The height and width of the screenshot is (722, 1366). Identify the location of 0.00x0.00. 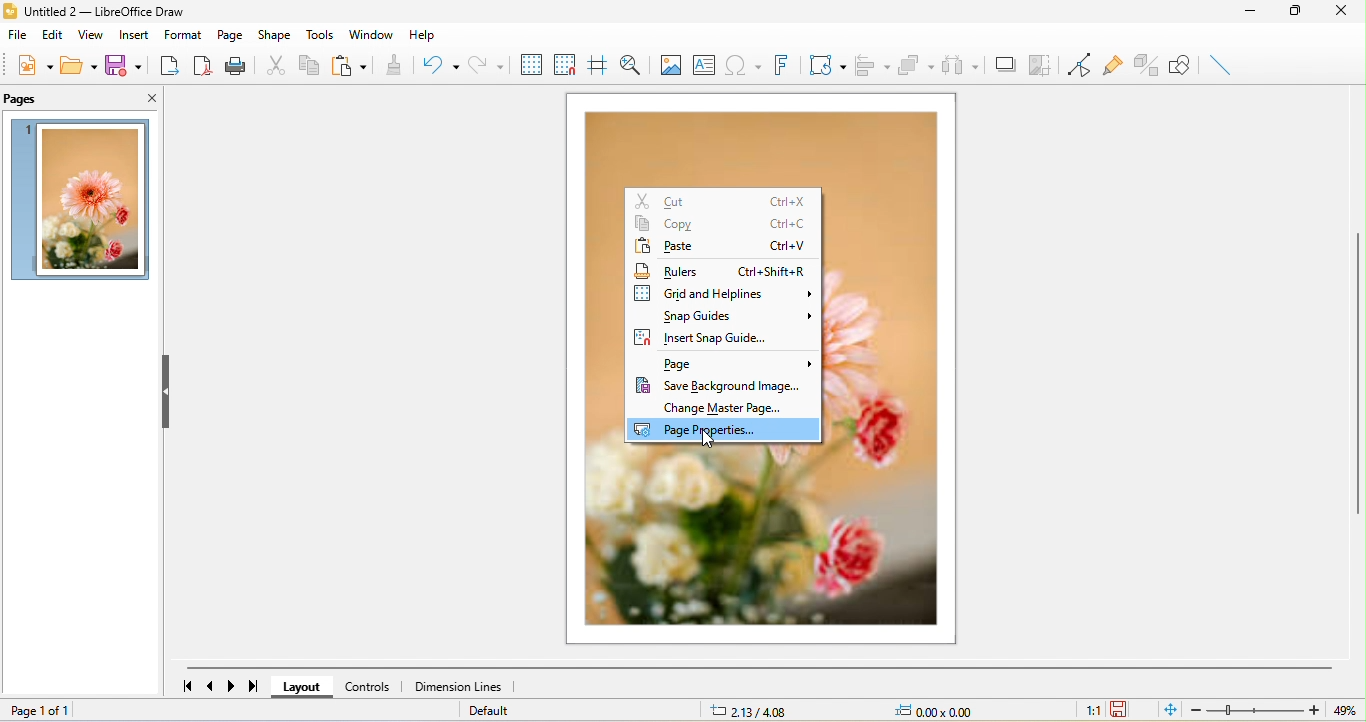
(943, 711).